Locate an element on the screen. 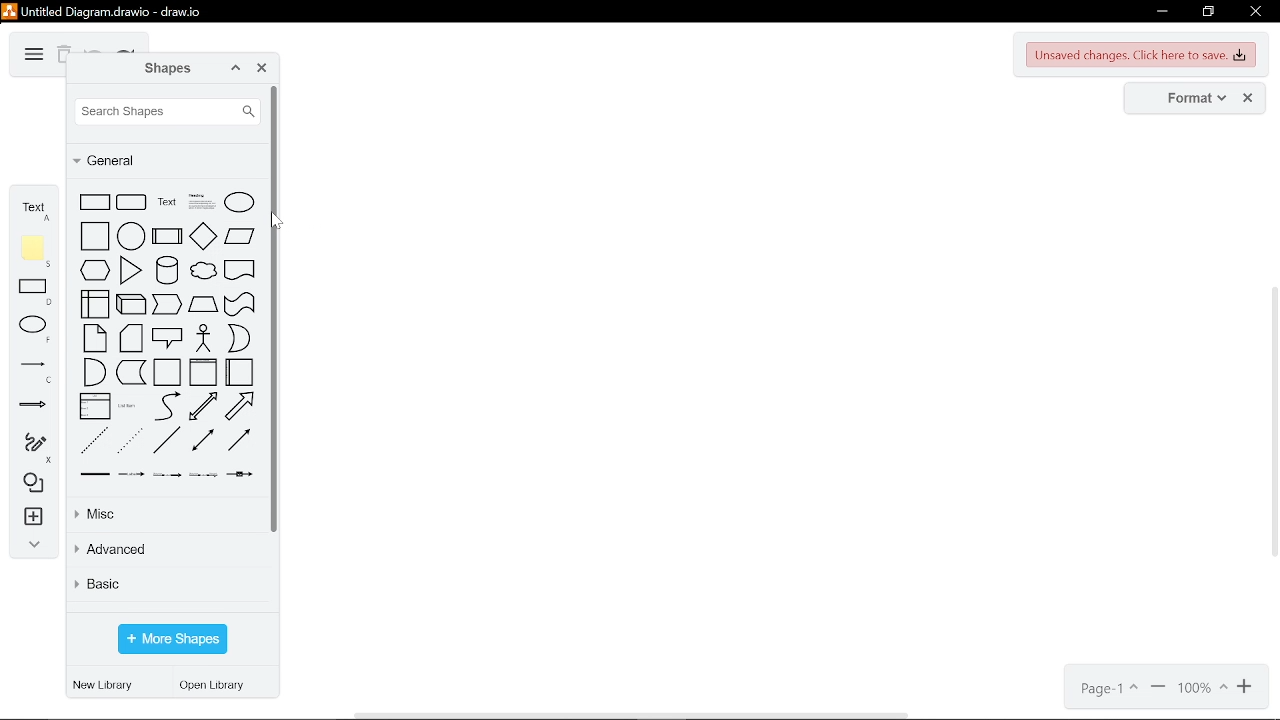 Image resolution: width=1280 pixels, height=720 pixels. document is located at coordinates (240, 269).